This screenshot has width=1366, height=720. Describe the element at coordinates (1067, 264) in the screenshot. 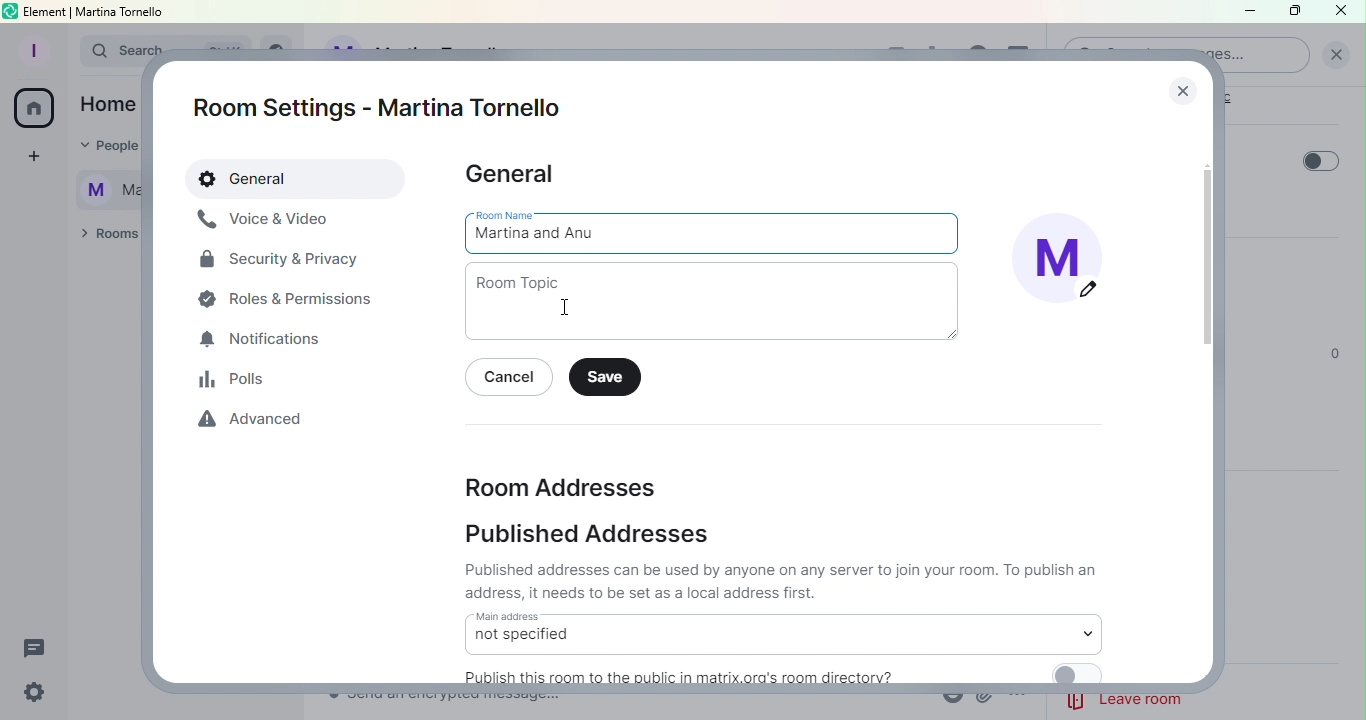

I see `Display image` at that location.